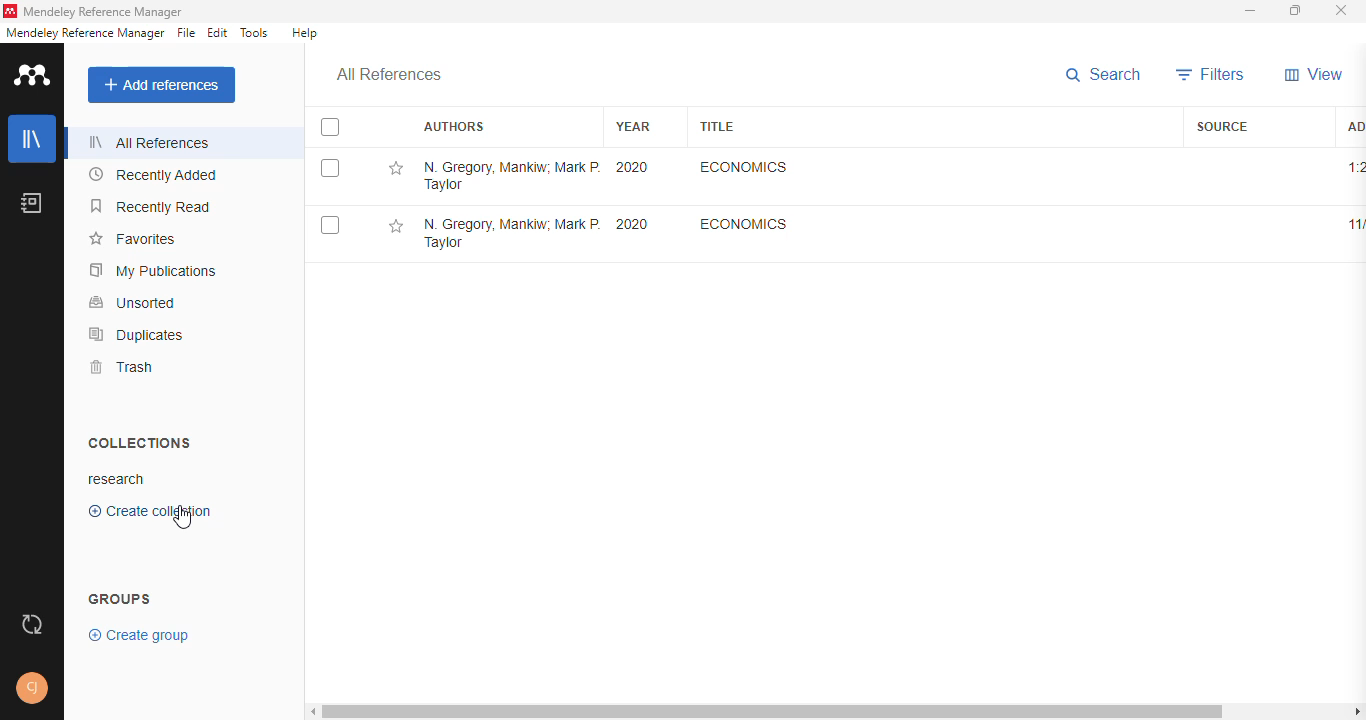  What do you see at coordinates (1252, 11) in the screenshot?
I see `minimize` at bounding box center [1252, 11].